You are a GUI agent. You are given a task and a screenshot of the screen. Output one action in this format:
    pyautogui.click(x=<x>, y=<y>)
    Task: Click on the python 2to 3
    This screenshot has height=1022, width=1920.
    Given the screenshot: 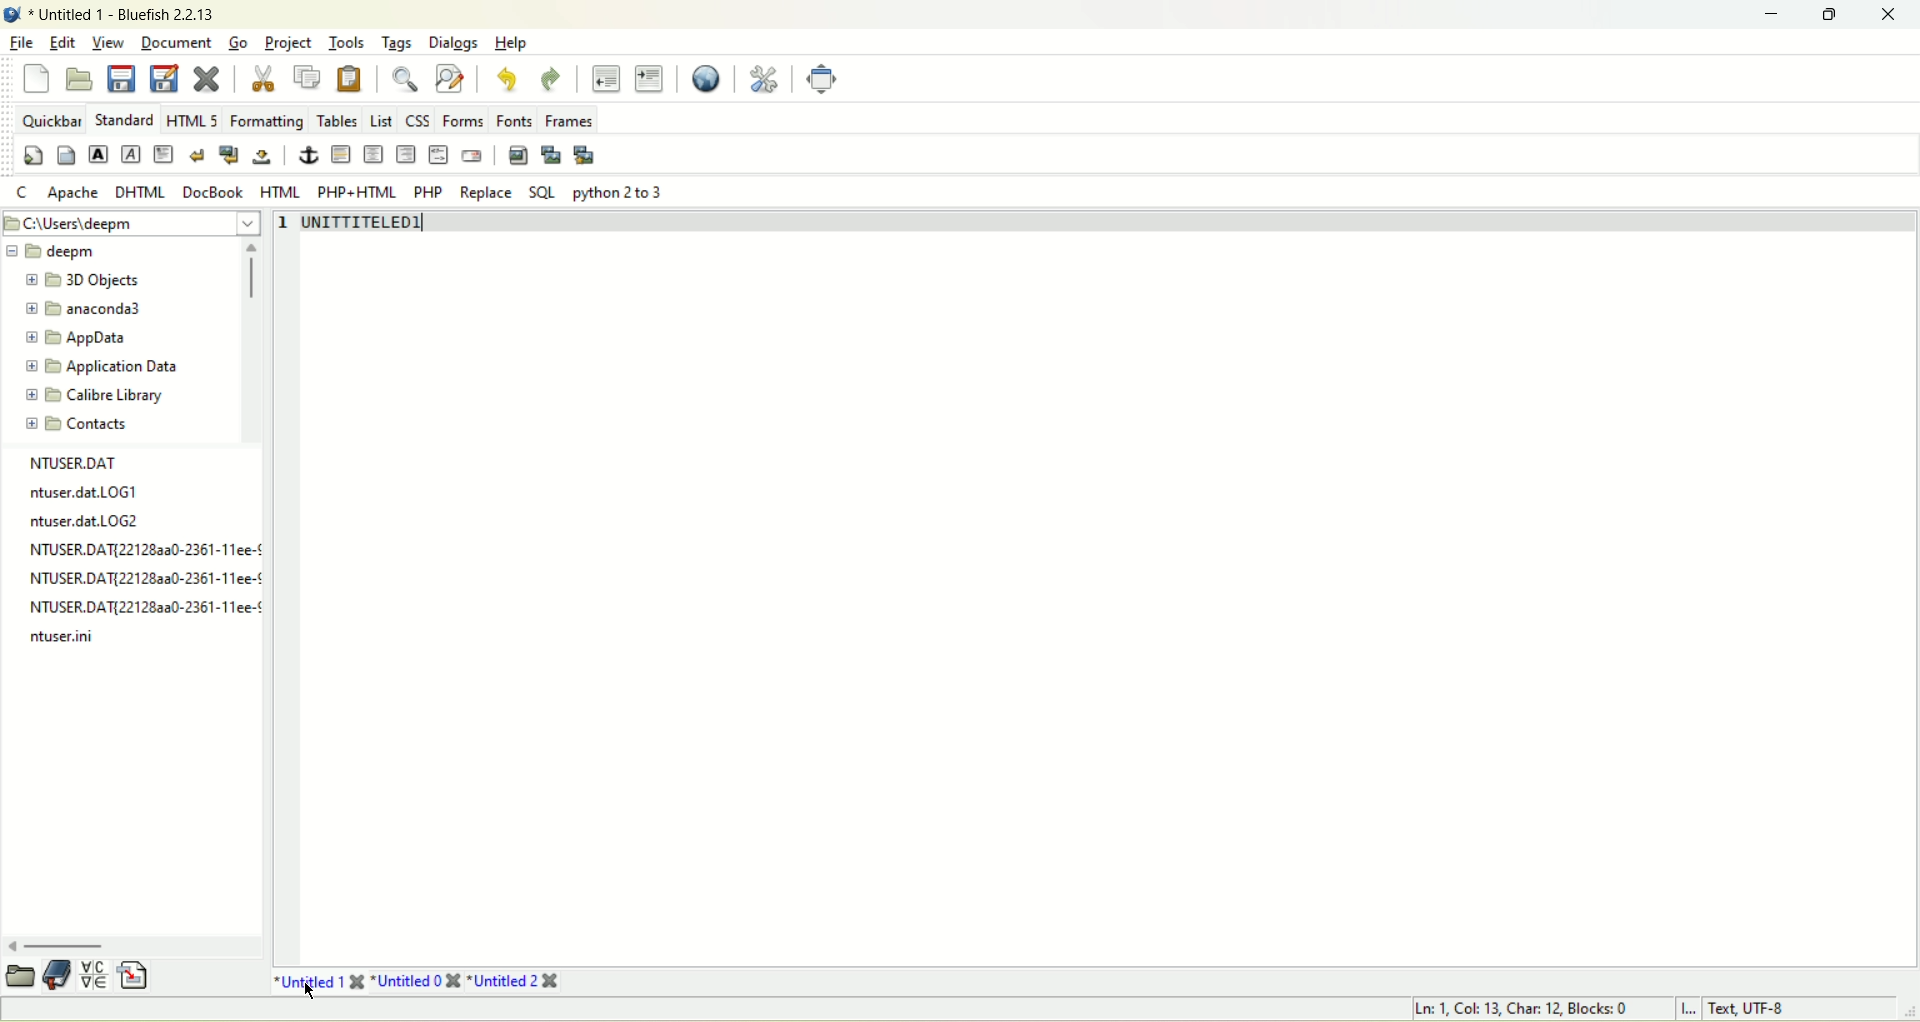 What is the action you would take?
    pyautogui.click(x=626, y=192)
    